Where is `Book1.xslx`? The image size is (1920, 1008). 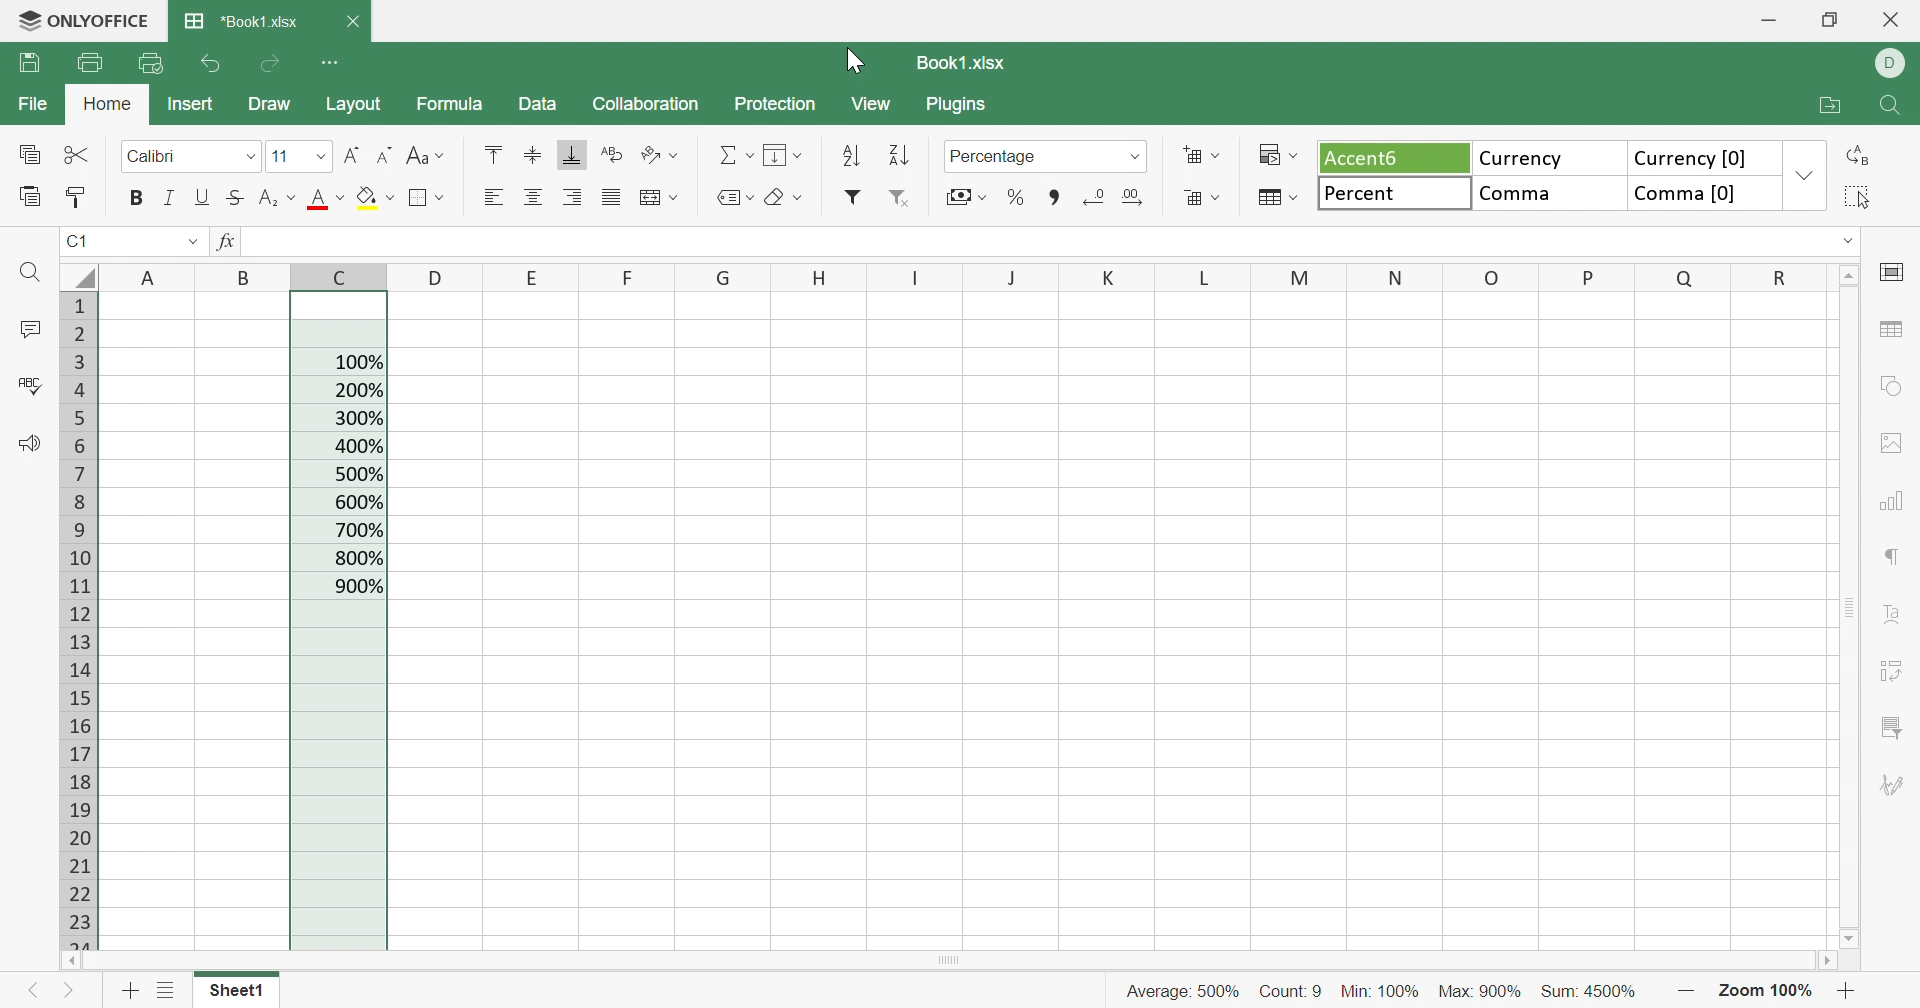 Book1.xslx is located at coordinates (967, 60).